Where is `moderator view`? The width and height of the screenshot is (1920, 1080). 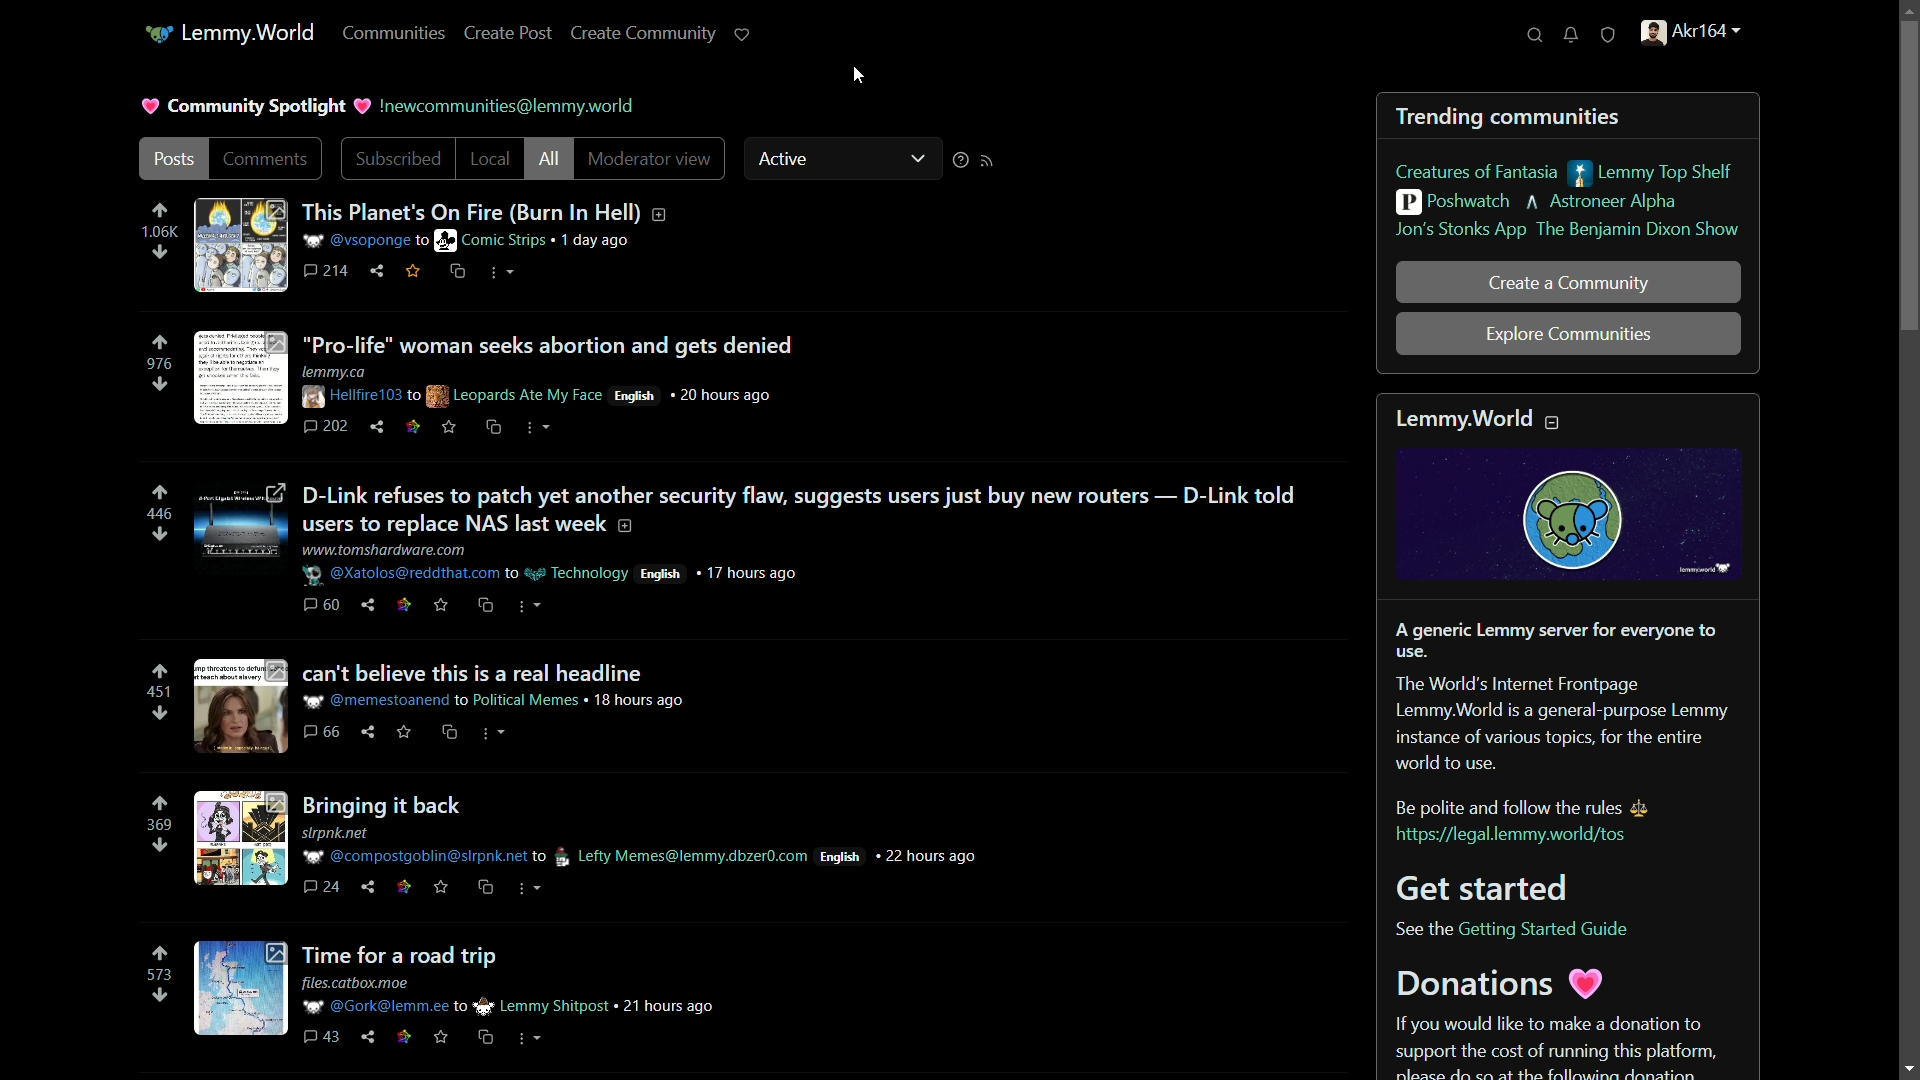 moderator view is located at coordinates (651, 158).